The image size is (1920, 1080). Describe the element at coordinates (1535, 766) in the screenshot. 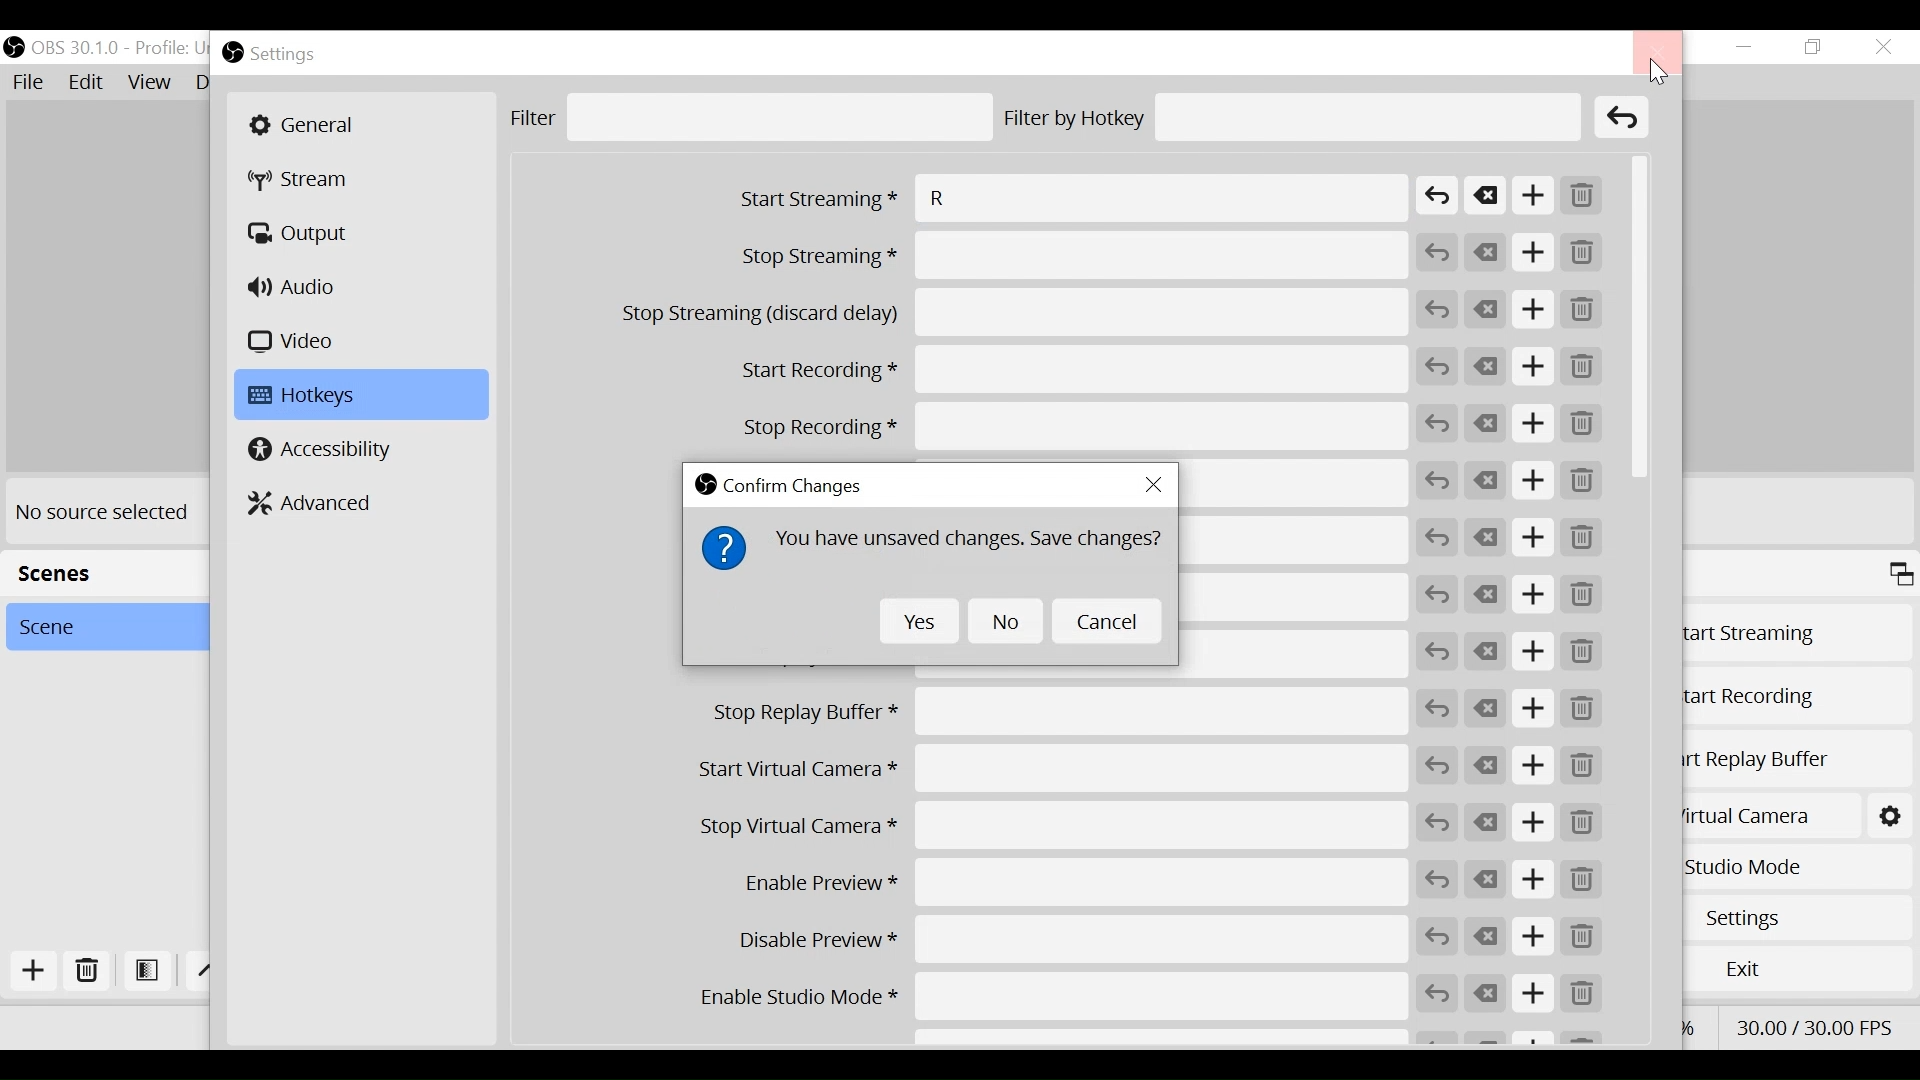

I see `Add` at that location.